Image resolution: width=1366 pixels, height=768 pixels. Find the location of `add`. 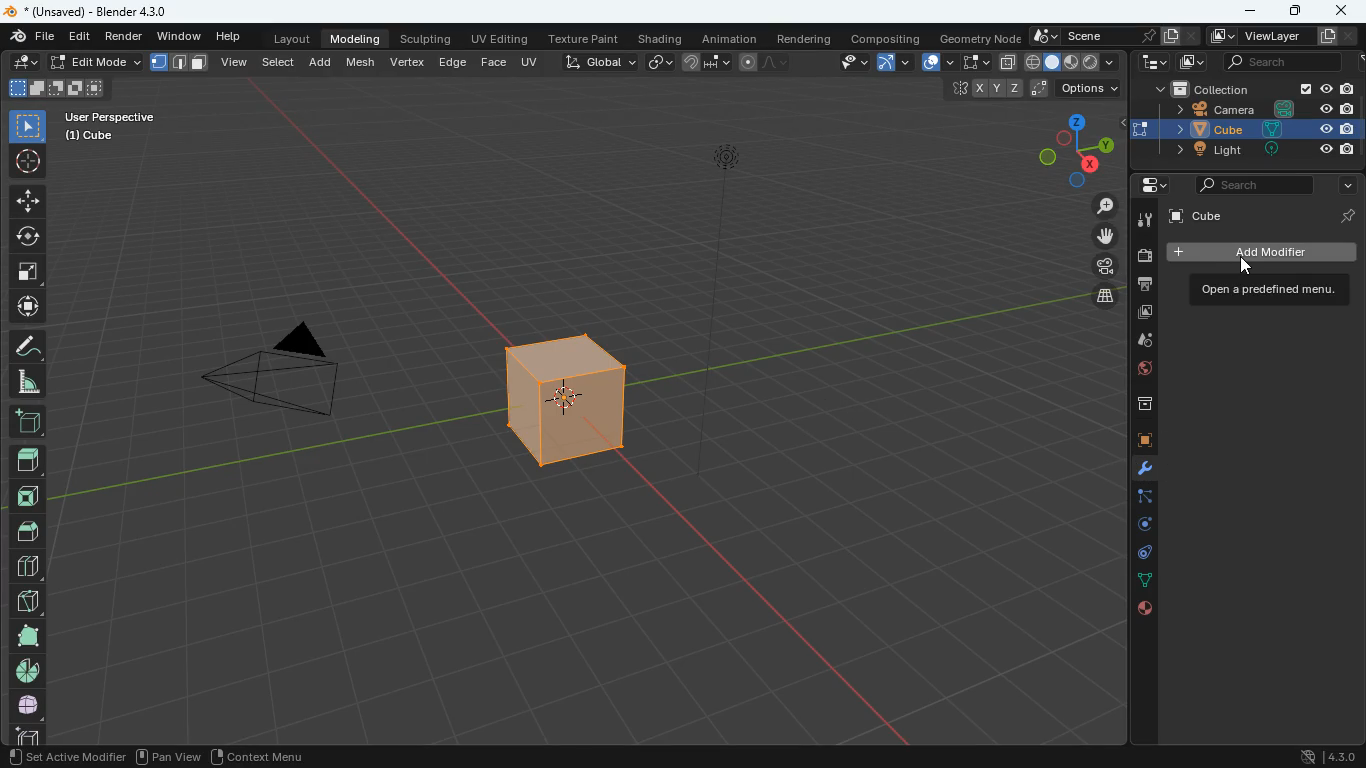

add is located at coordinates (324, 61).